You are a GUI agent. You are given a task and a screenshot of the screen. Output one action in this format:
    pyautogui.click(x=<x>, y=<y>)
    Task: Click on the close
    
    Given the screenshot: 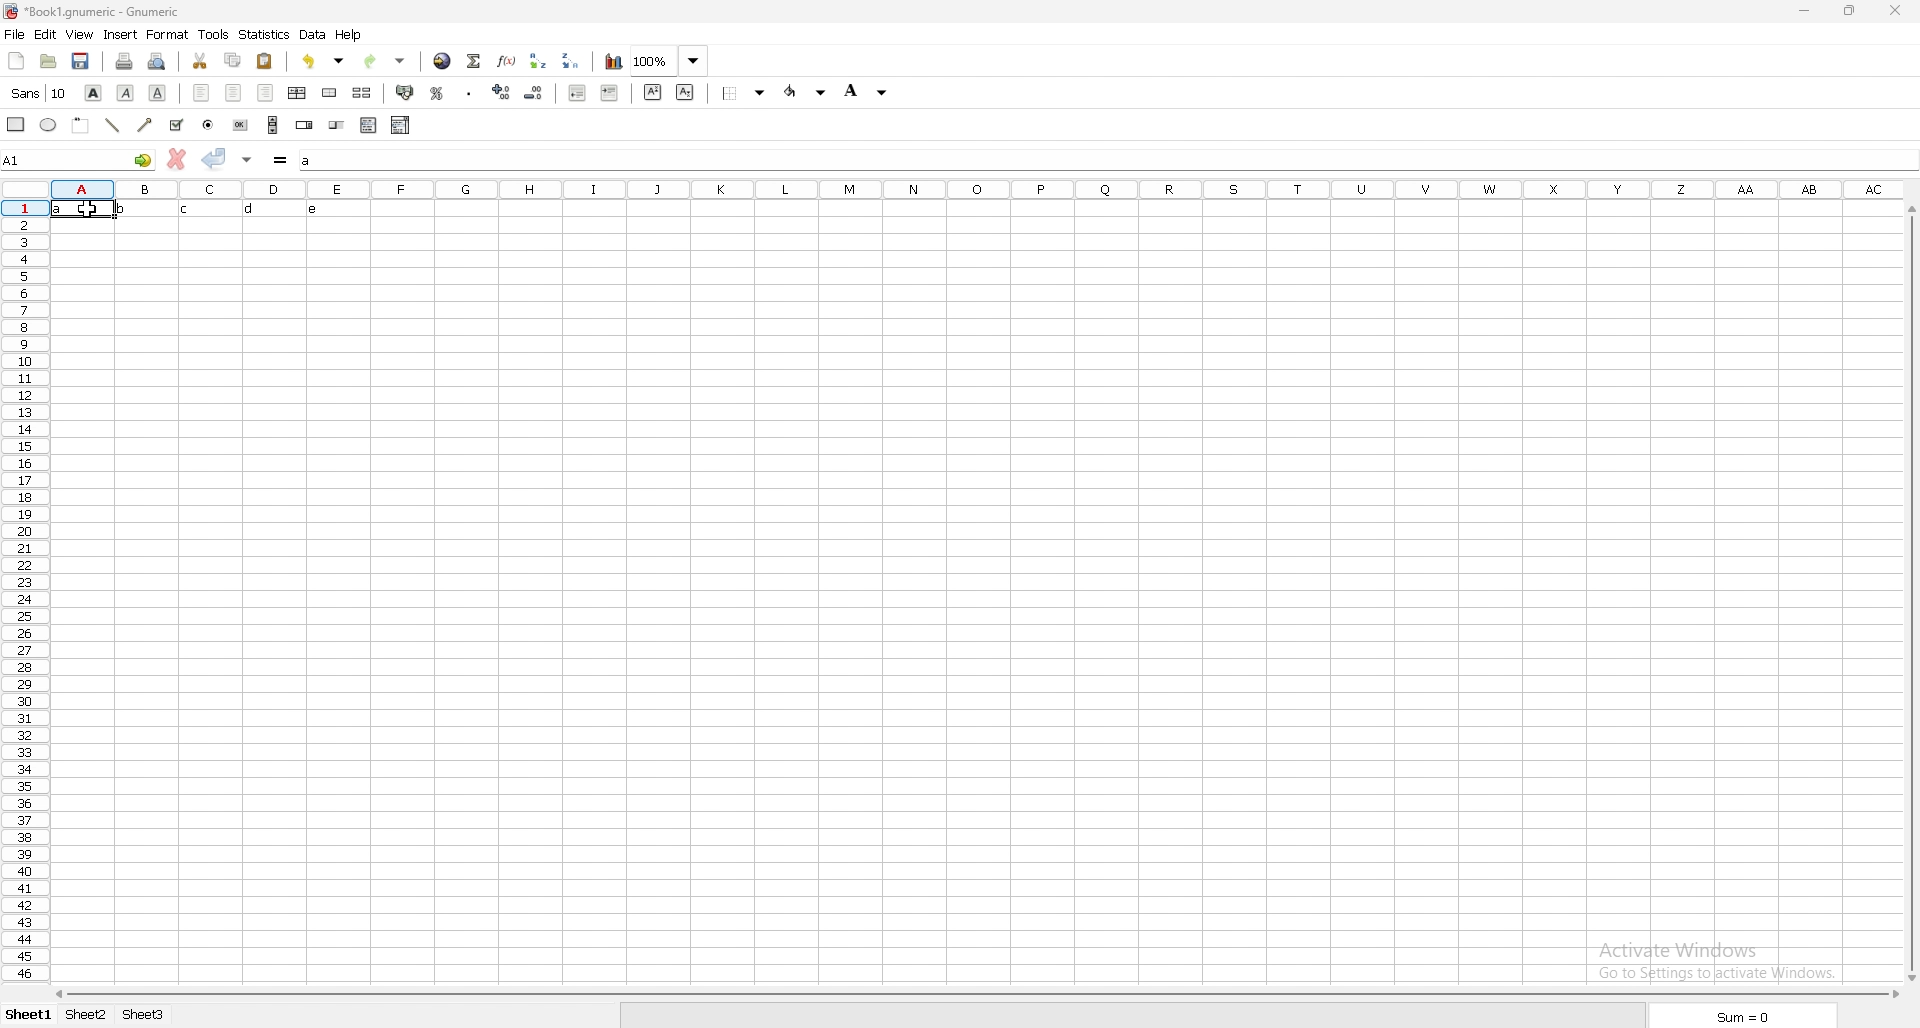 What is the action you would take?
    pyautogui.click(x=1893, y=12)
    